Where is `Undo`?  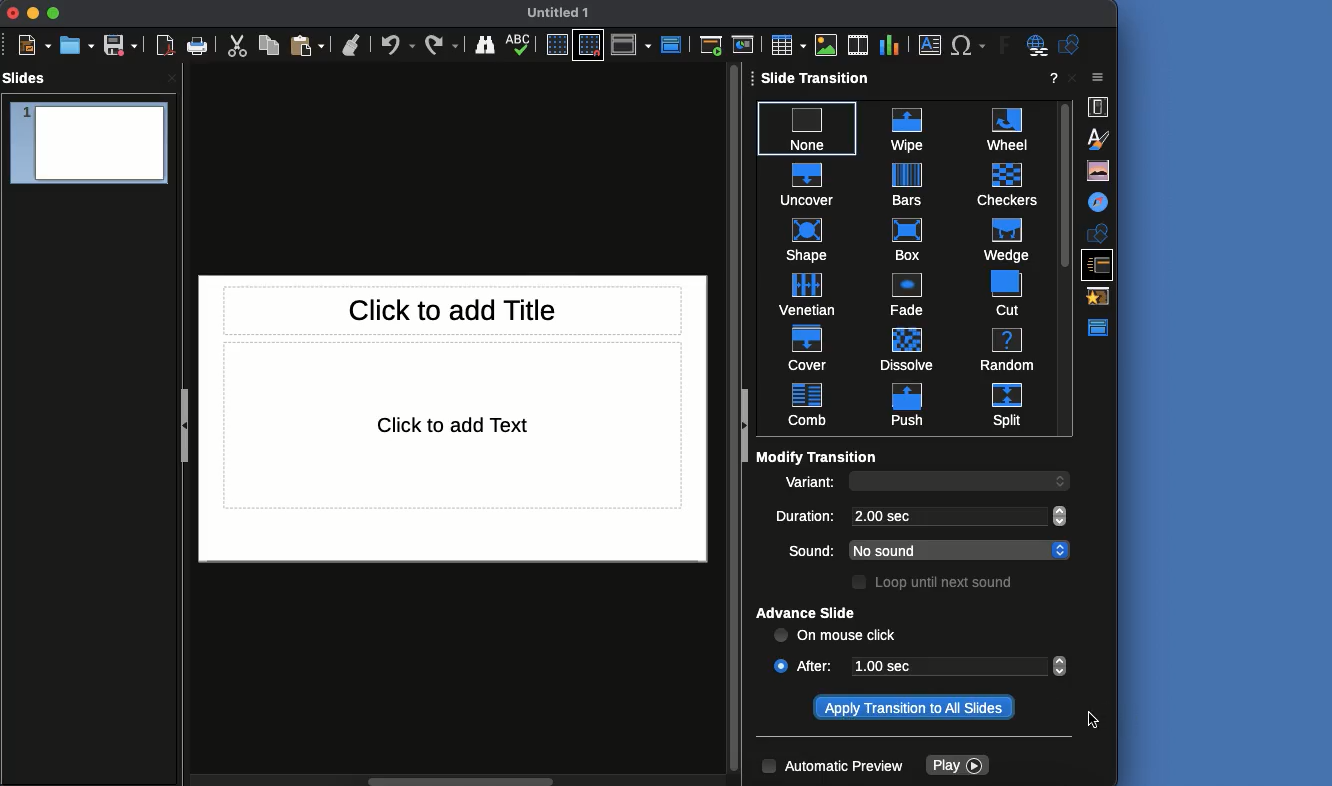
Undo is located at coordinates (398, 44).